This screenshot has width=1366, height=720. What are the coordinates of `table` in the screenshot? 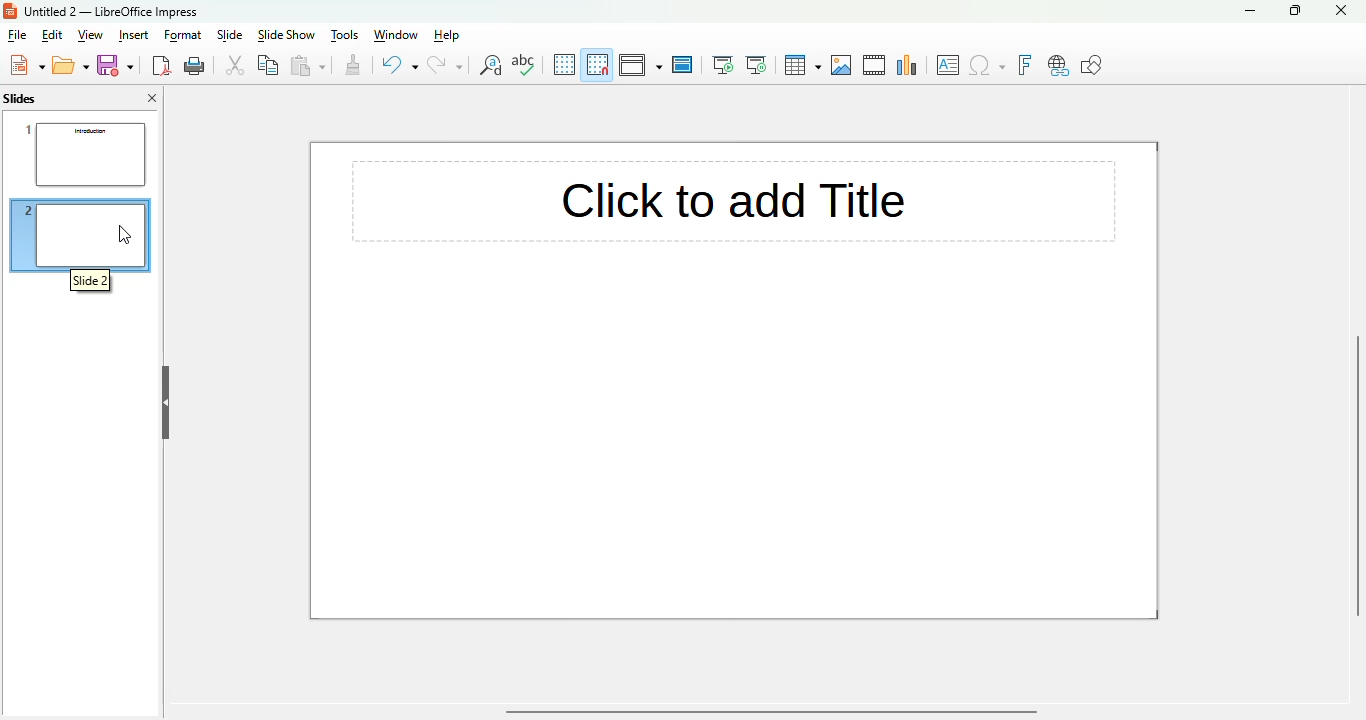 It's located at (802, 65).